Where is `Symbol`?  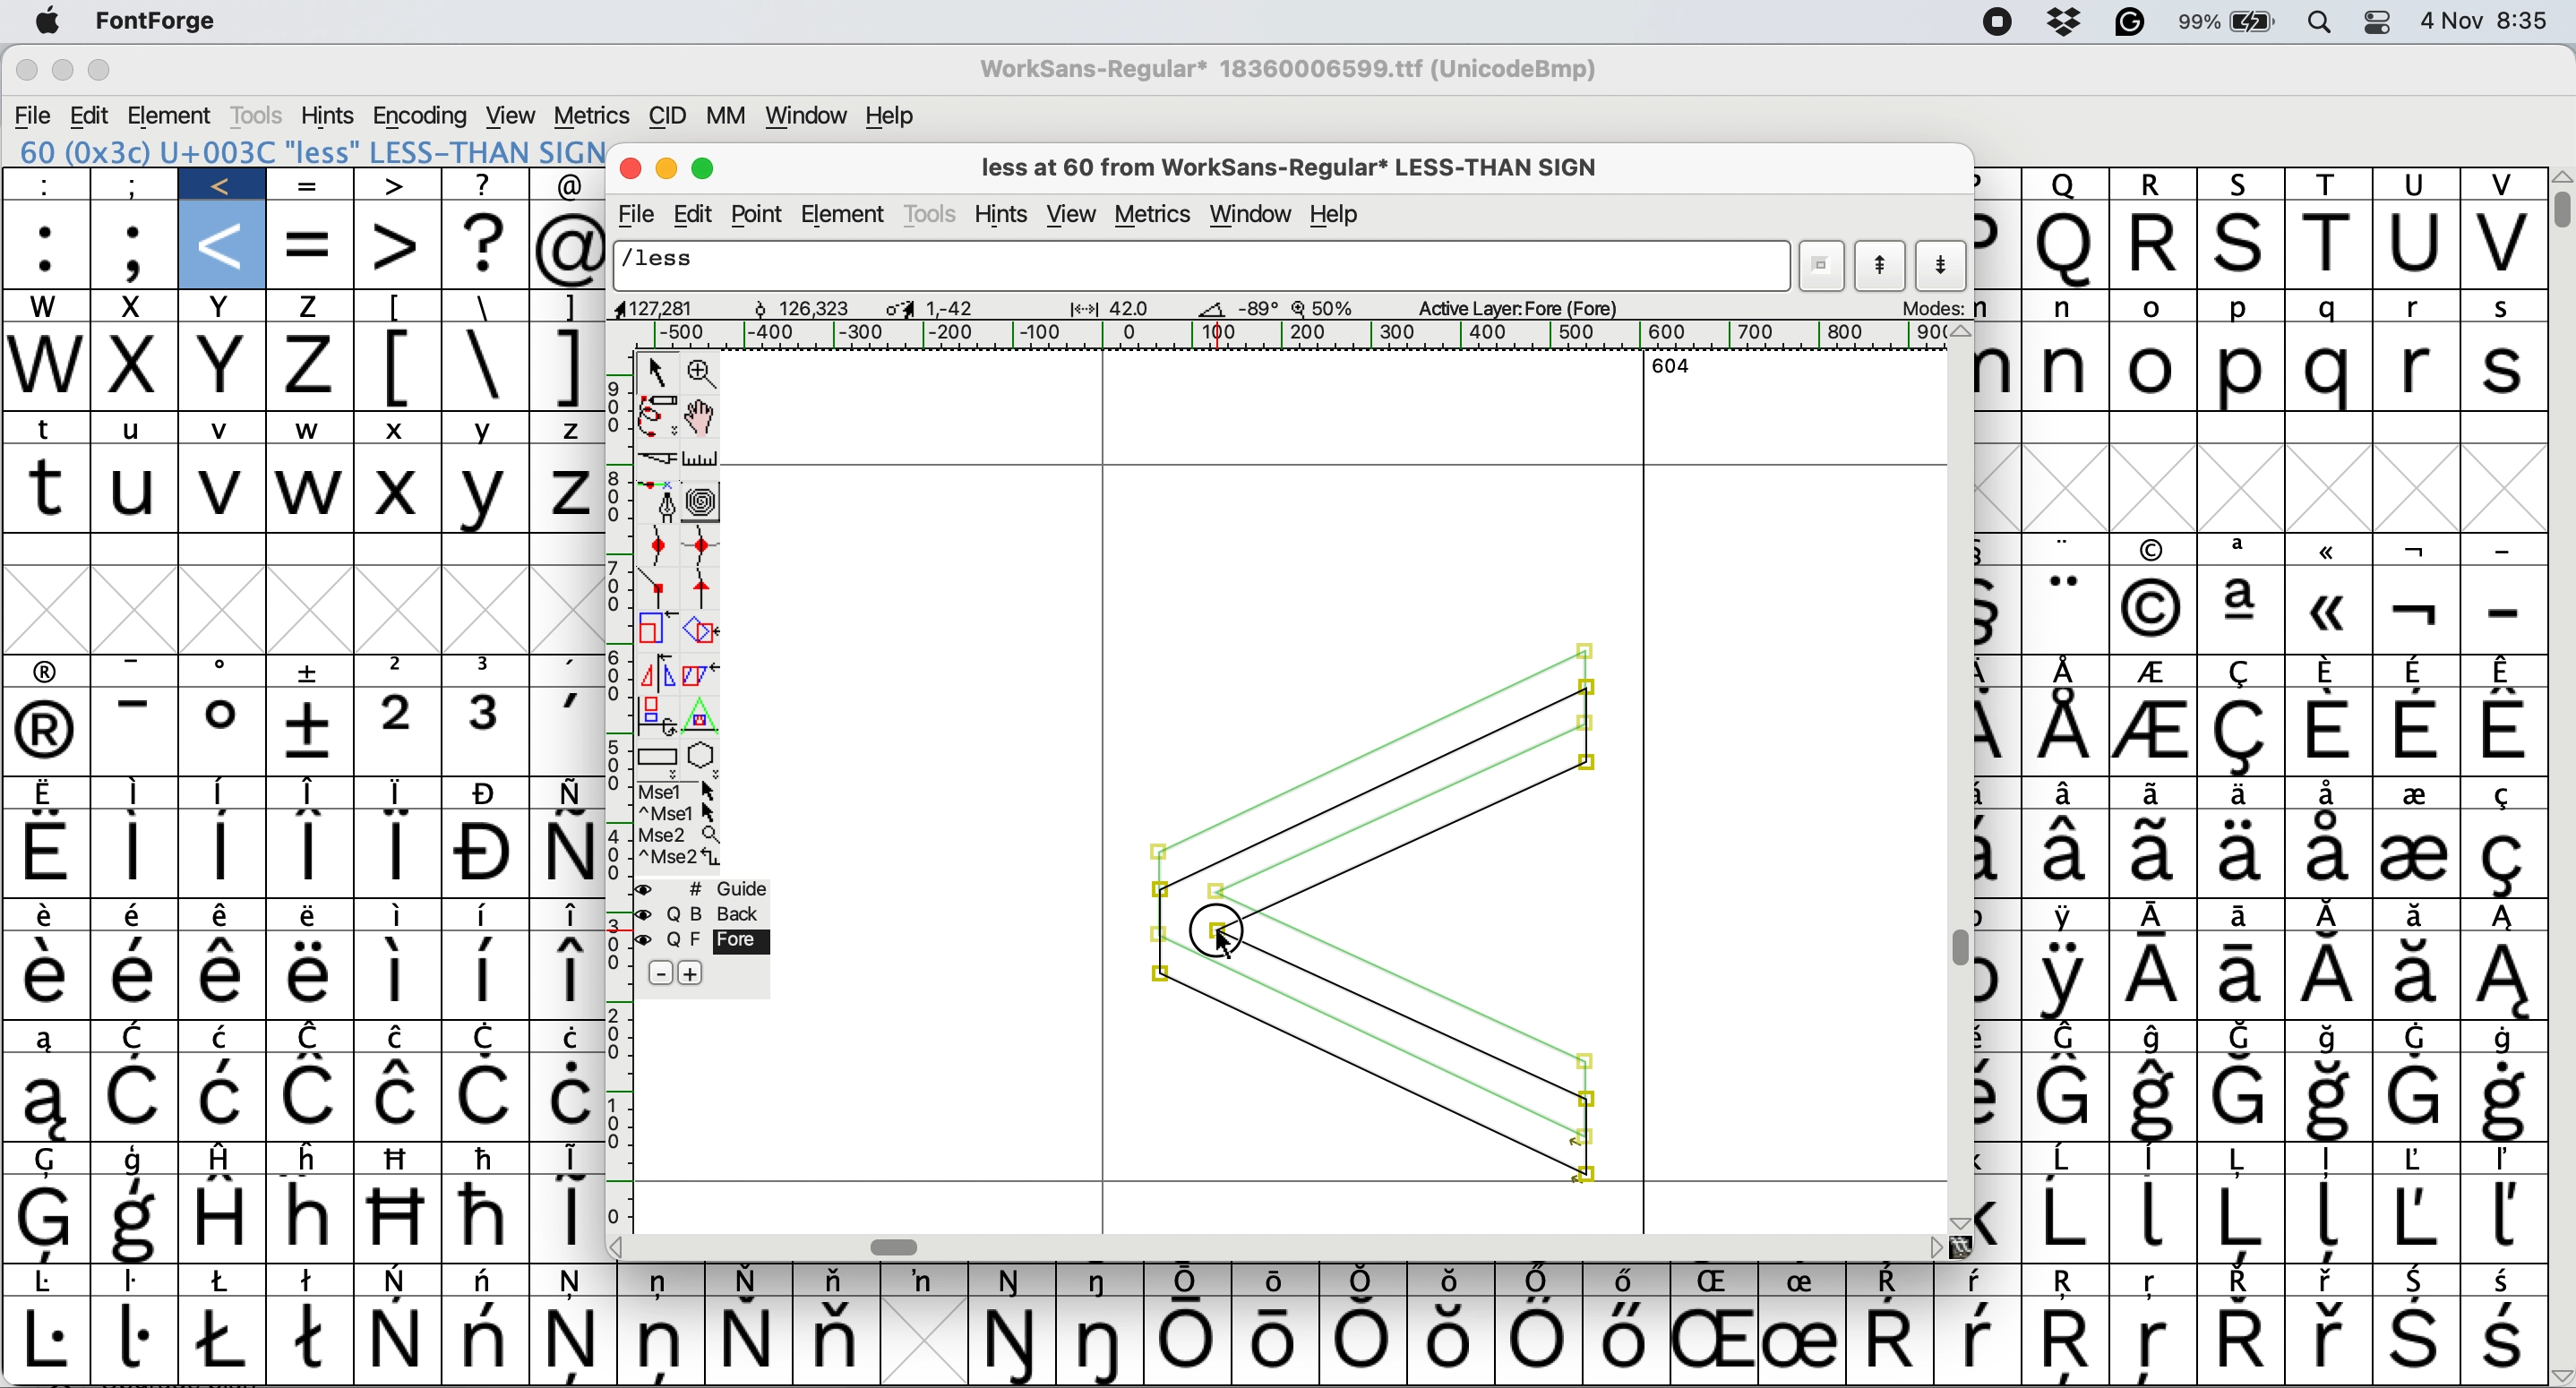
Symbol is located at coordinates (2243, 1039).